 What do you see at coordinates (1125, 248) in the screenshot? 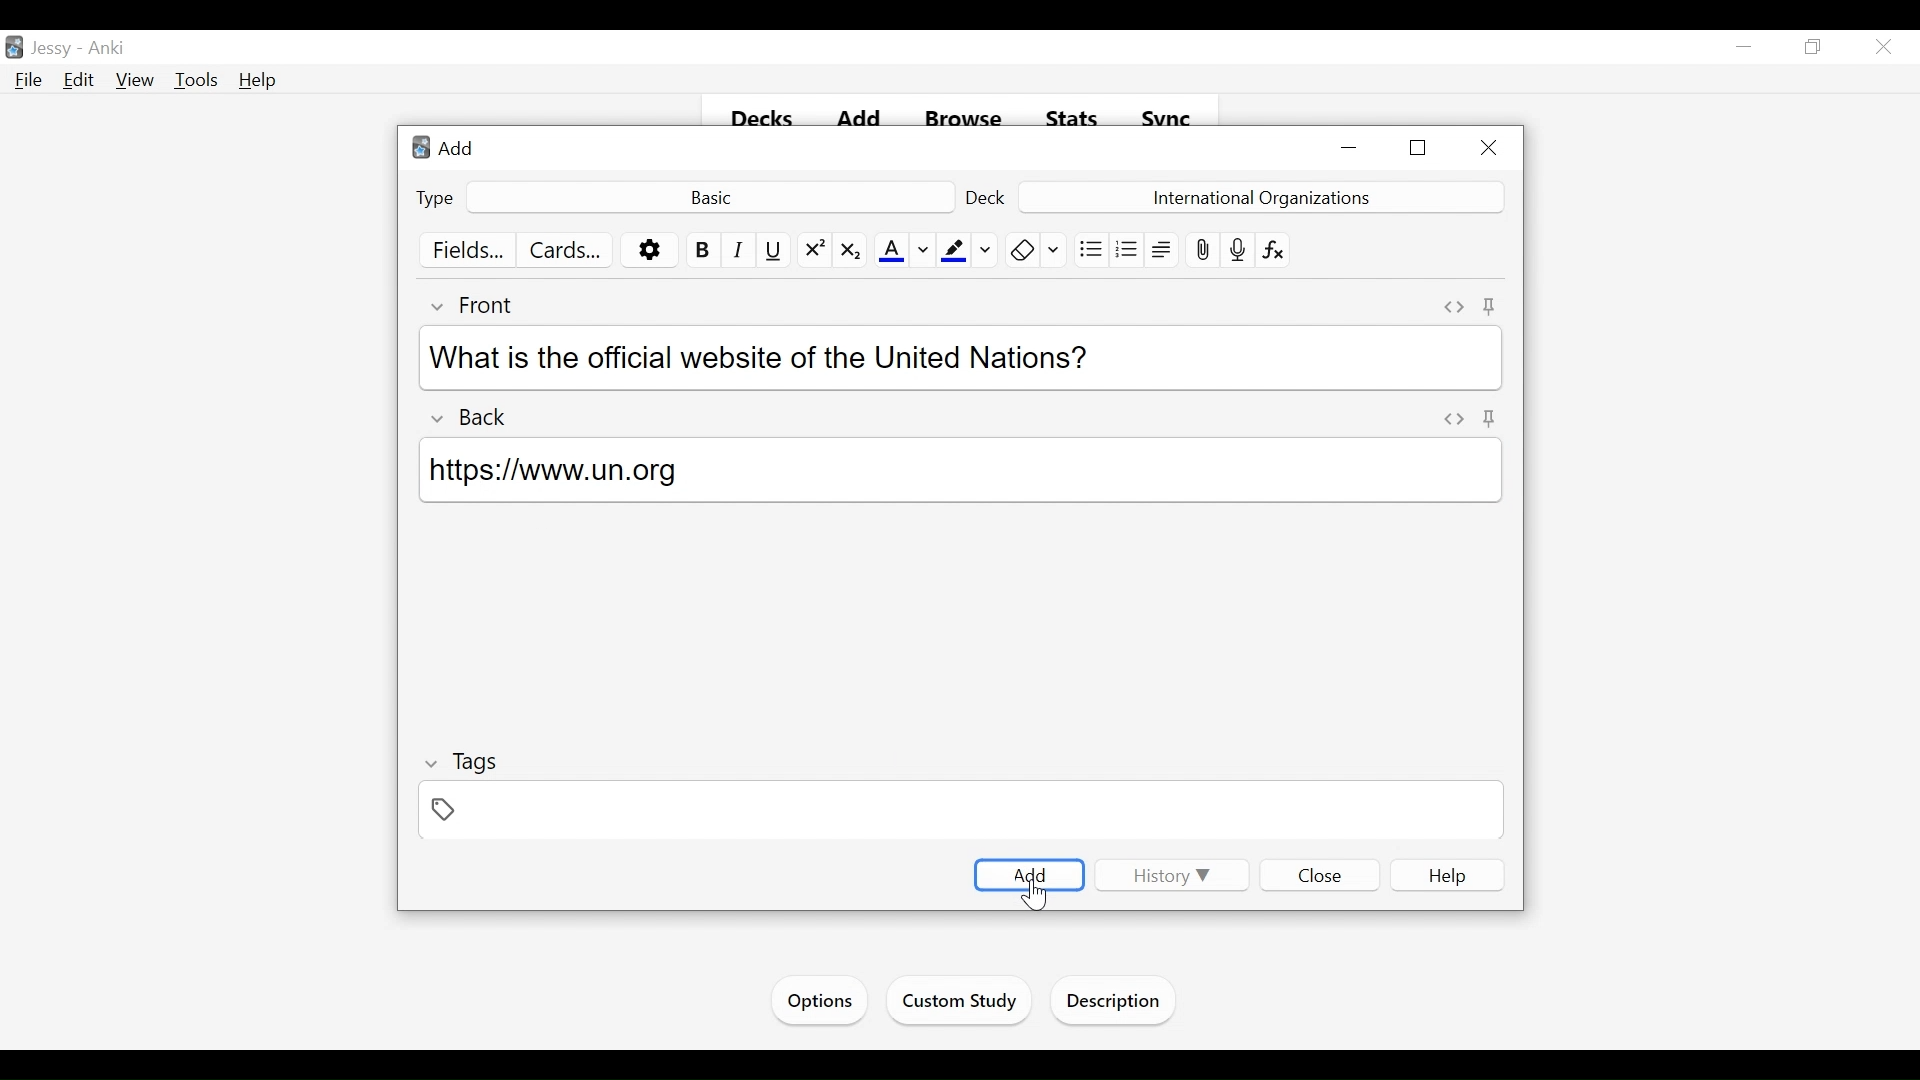
I see `Ordered list` at bounding box center [1125, 248].